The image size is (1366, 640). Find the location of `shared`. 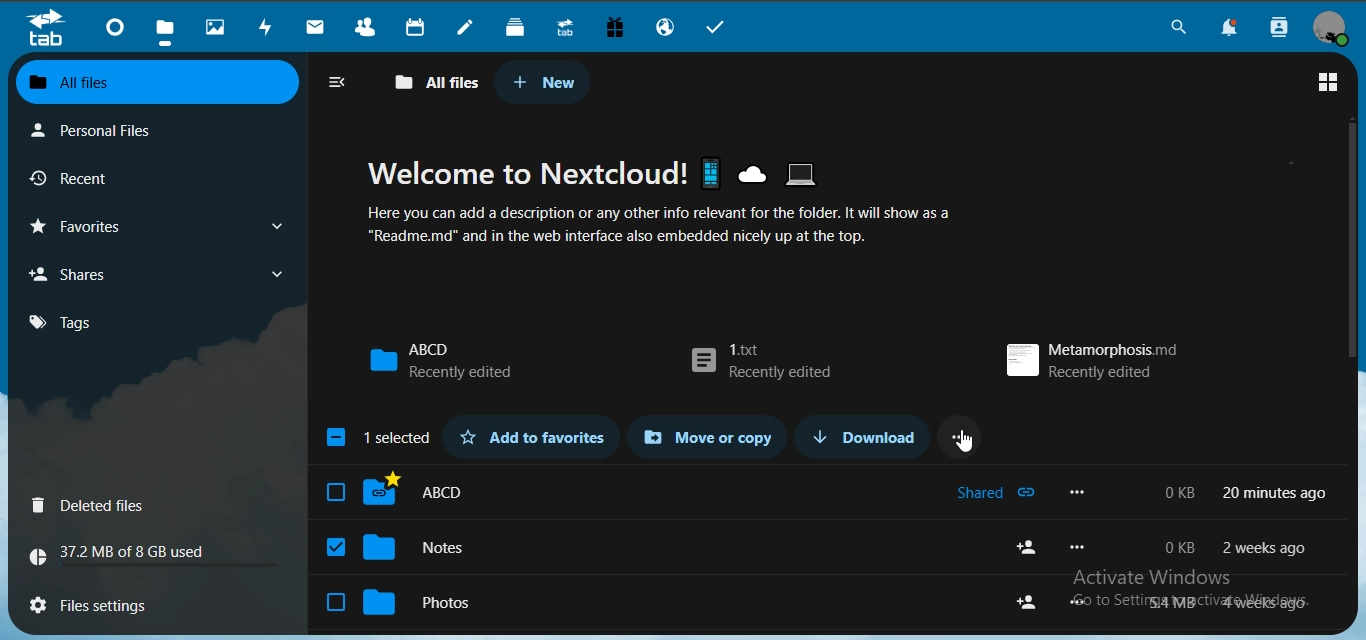

shared is located at coordinates (999, 496).